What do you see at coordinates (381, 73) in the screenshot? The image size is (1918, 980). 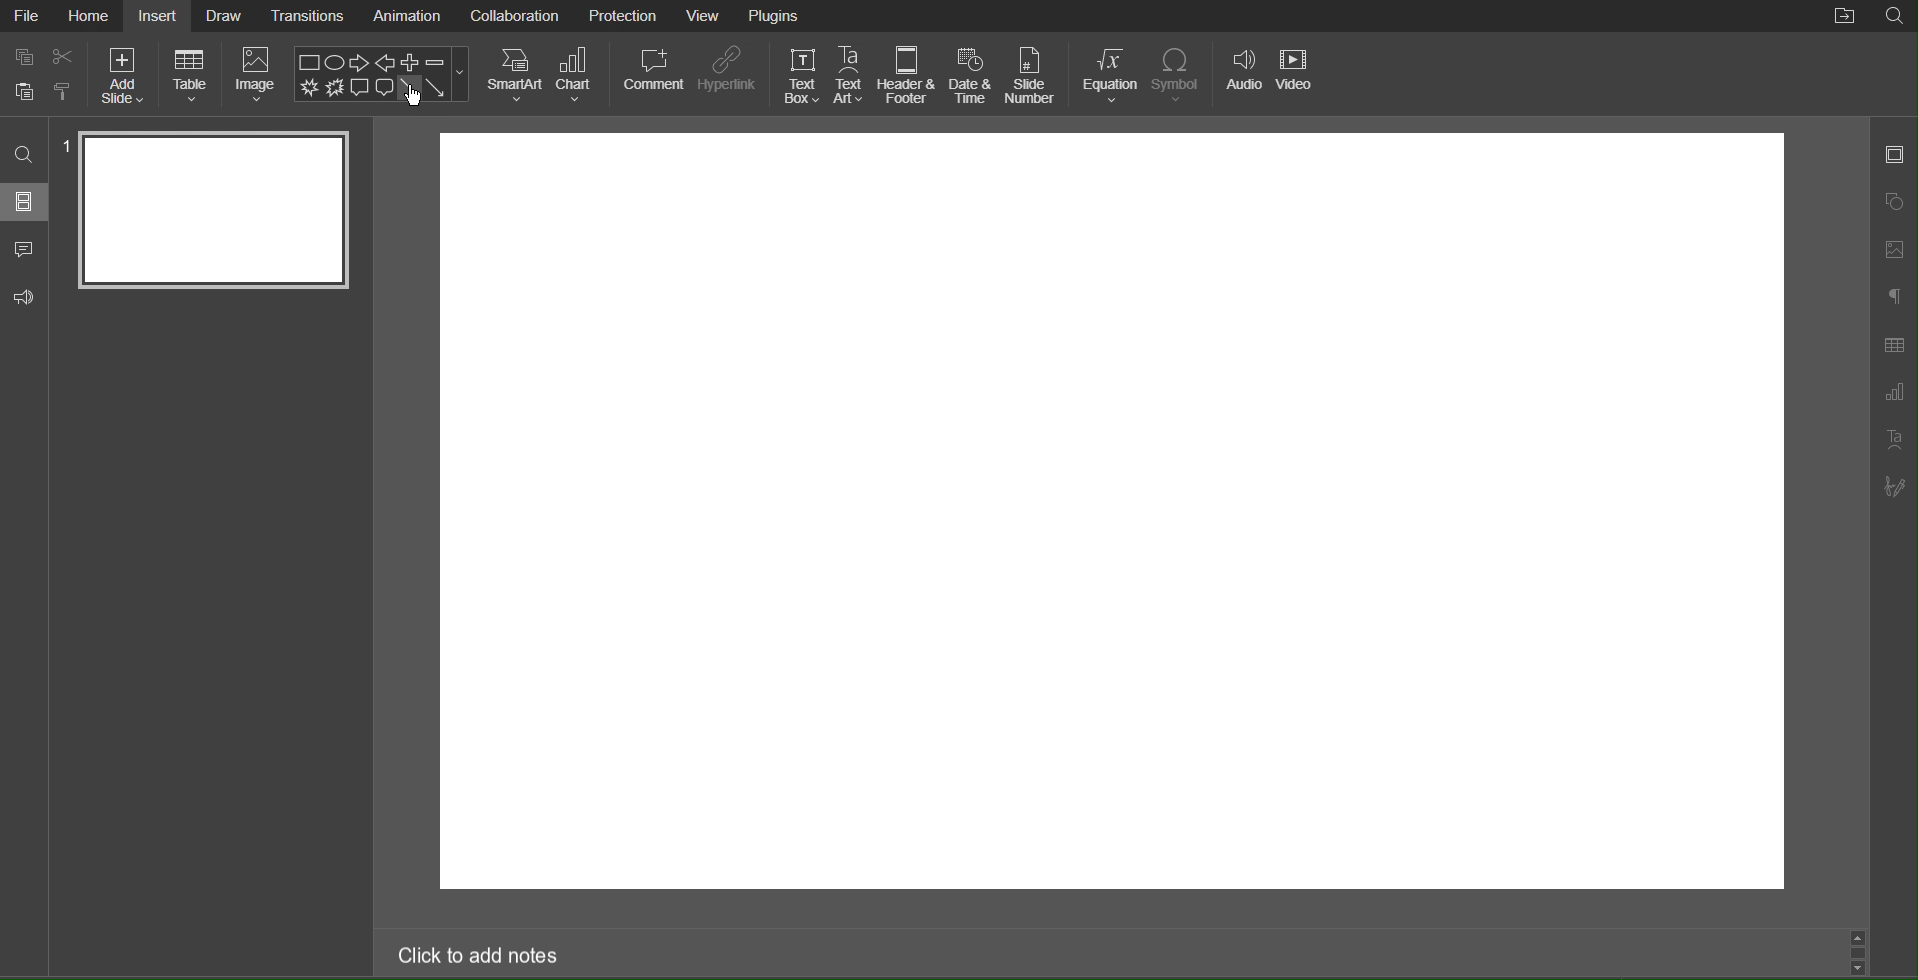 I see `Shape Menu` at bounding box center [381, 73].